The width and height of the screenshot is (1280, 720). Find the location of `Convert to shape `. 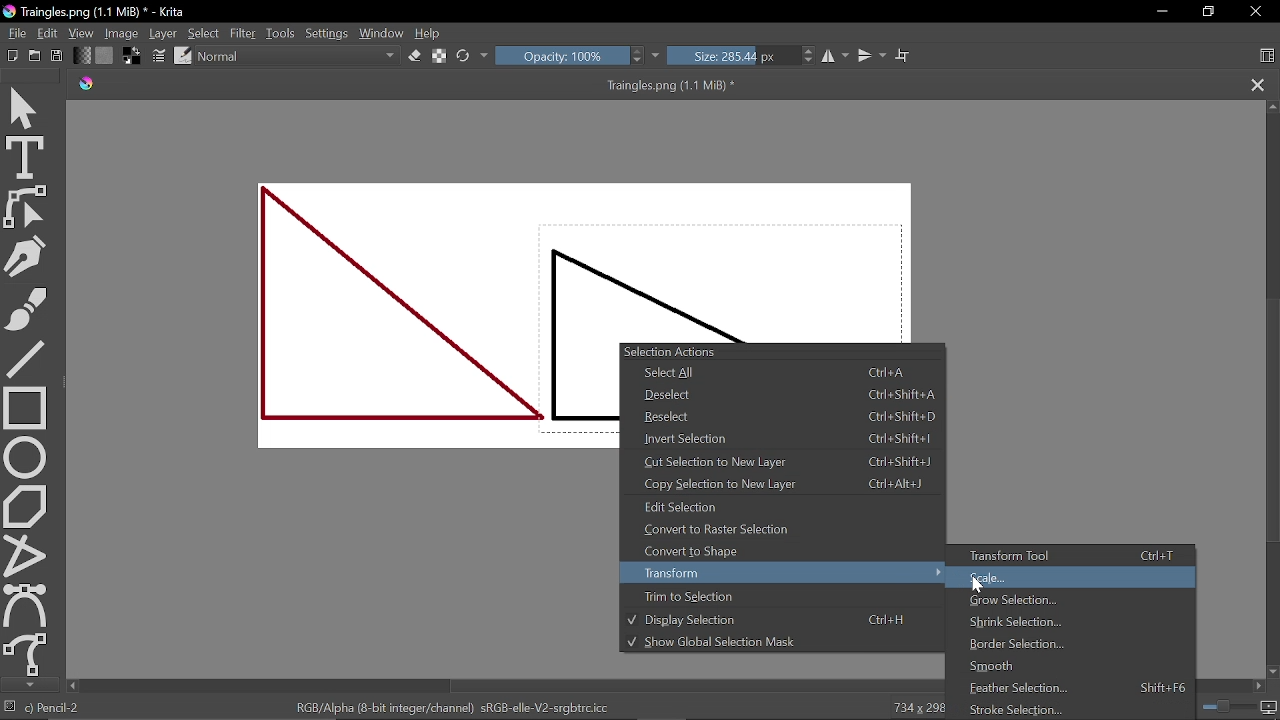

Convert to shape  is located at coordinates (779, 550).